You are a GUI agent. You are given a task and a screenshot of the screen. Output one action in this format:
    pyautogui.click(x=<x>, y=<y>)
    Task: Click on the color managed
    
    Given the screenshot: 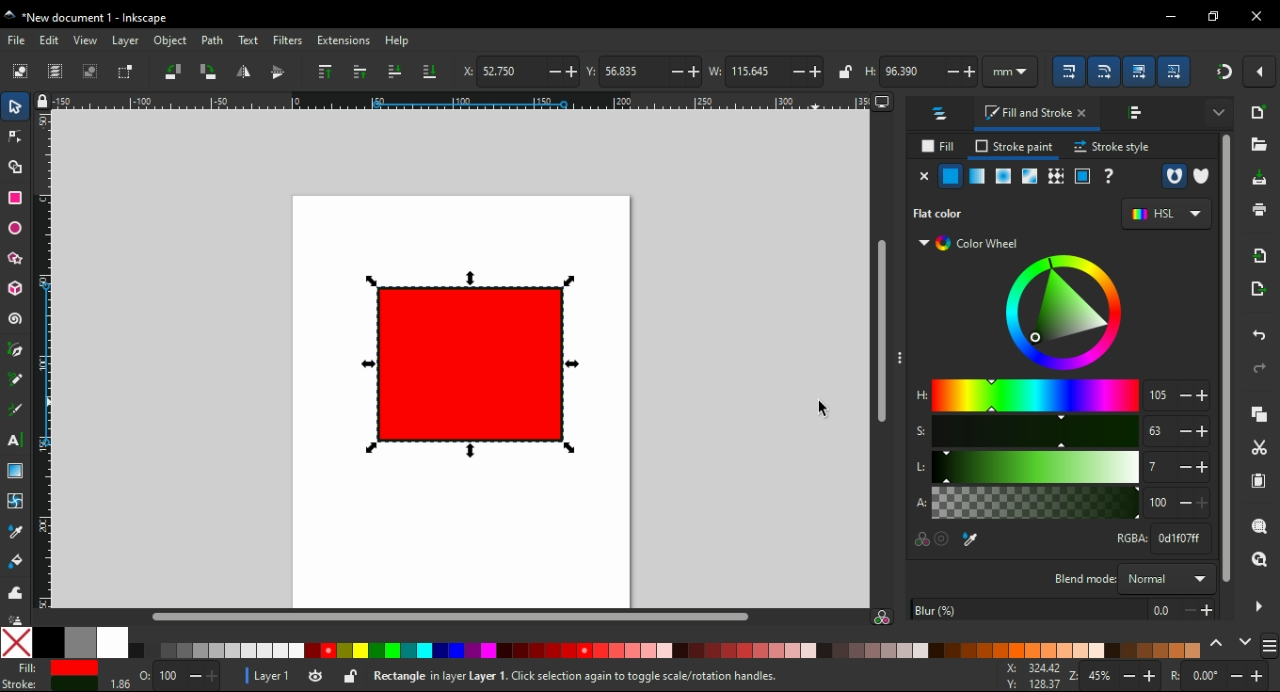 What is the action you would take?
    pyautogui.click(x=920, y=541)
    